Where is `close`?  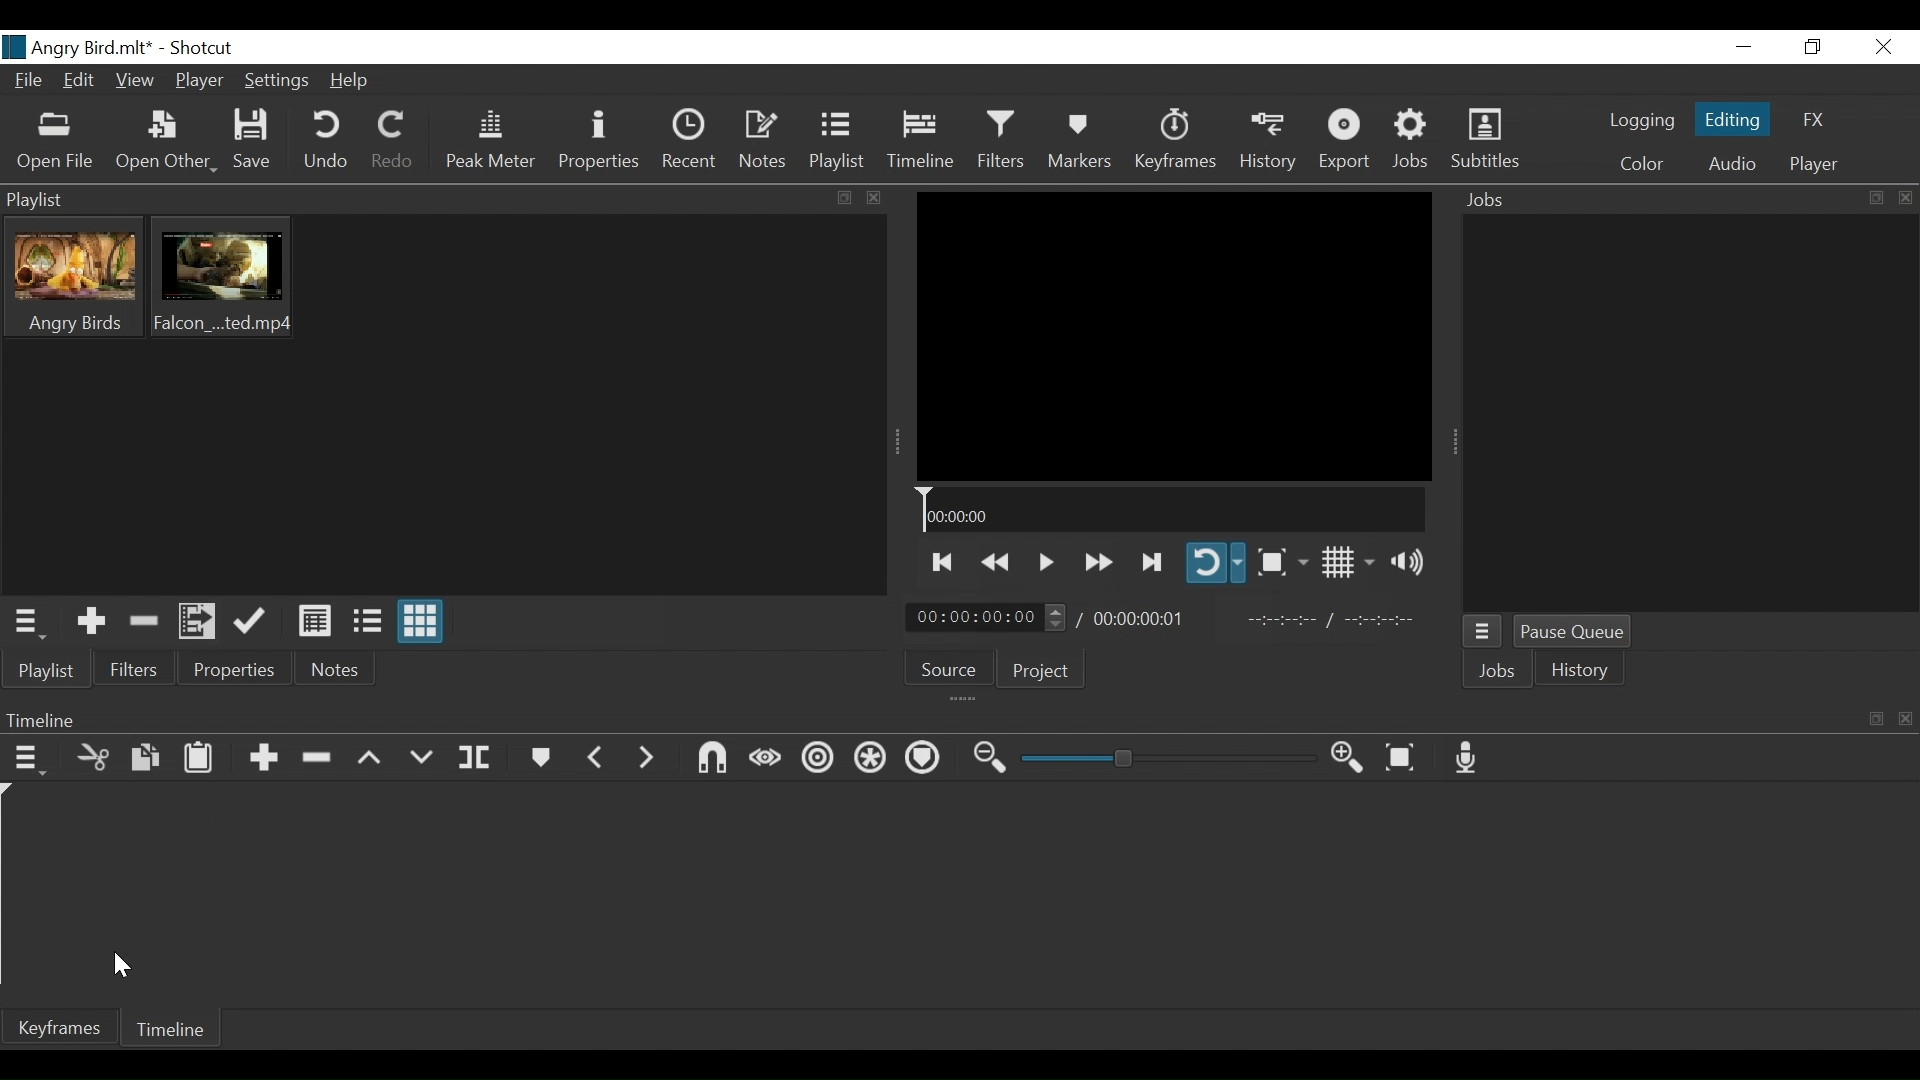
close is located at coordinates (1907, 198).